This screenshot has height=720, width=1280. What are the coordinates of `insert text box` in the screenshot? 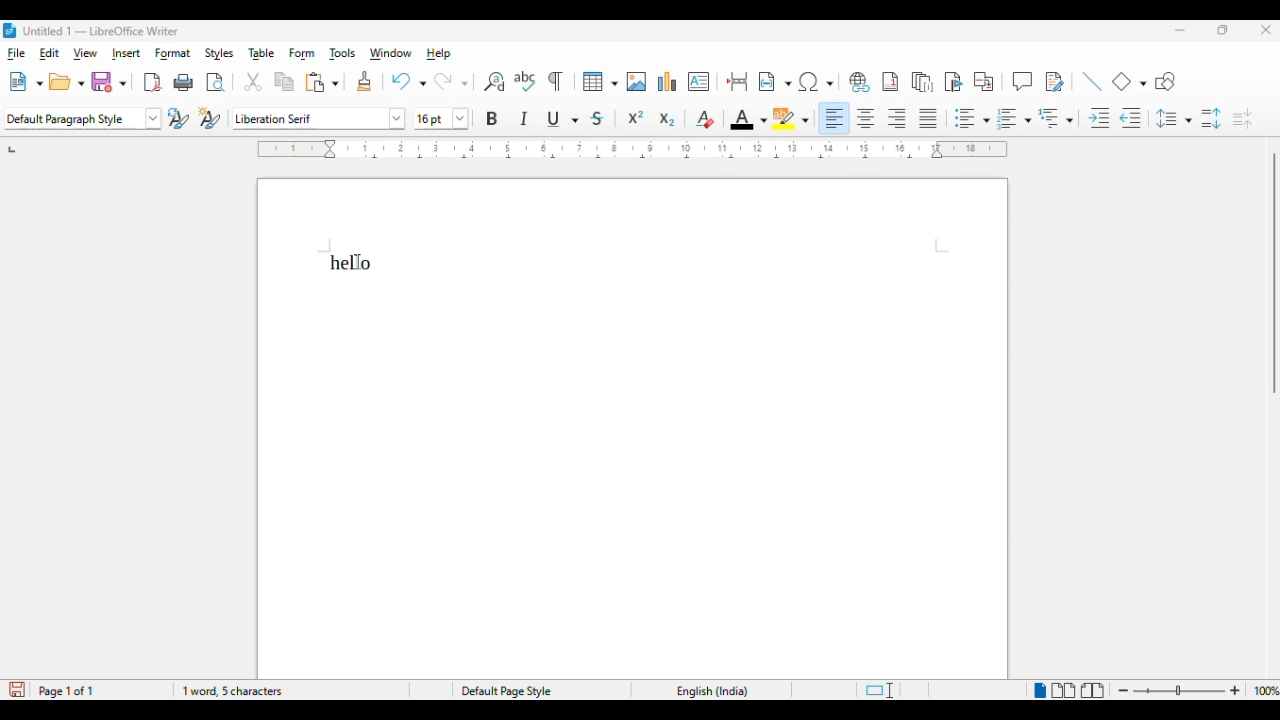 It's located at (698, 81).